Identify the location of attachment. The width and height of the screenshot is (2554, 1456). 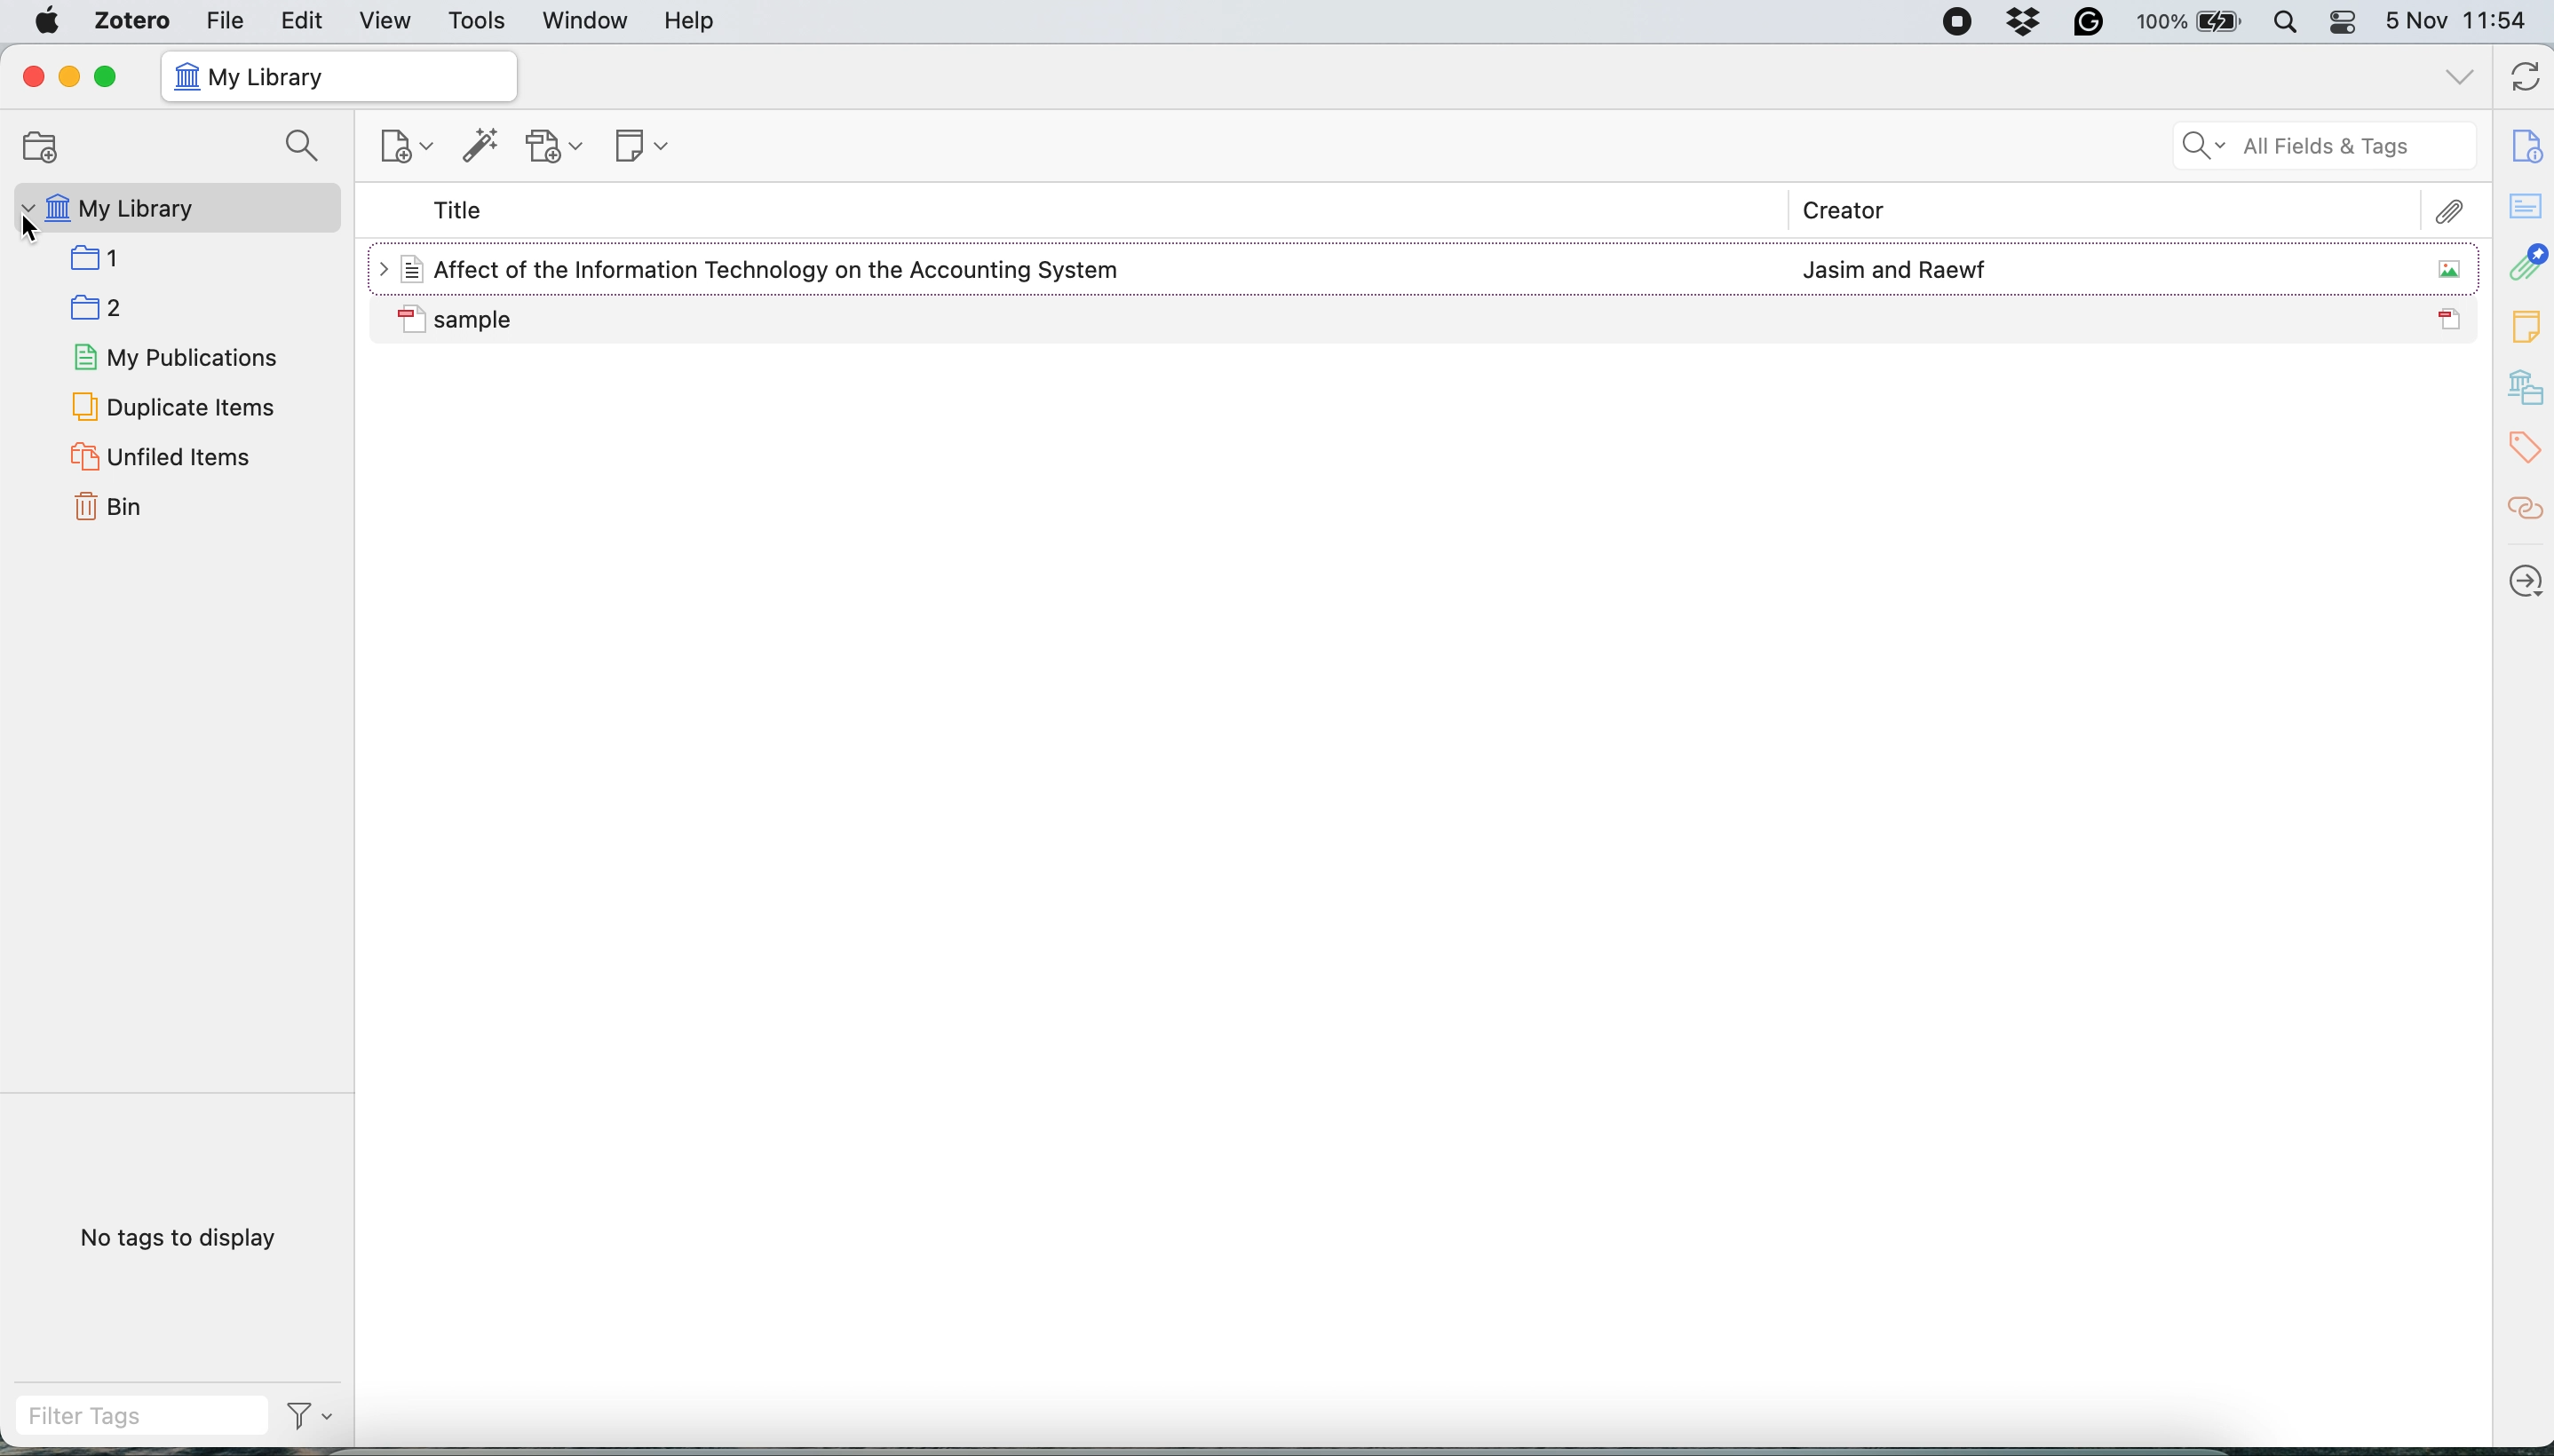
(2524, 264).